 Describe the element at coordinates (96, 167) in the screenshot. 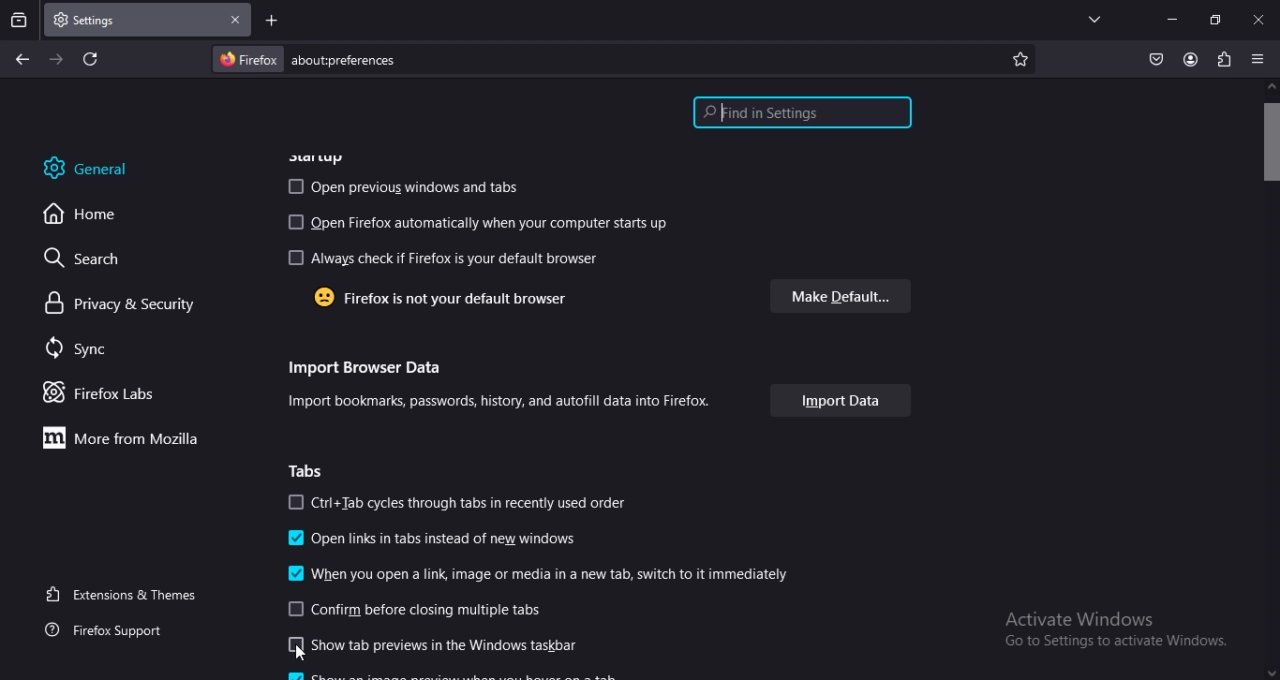

I see `general` at that location.